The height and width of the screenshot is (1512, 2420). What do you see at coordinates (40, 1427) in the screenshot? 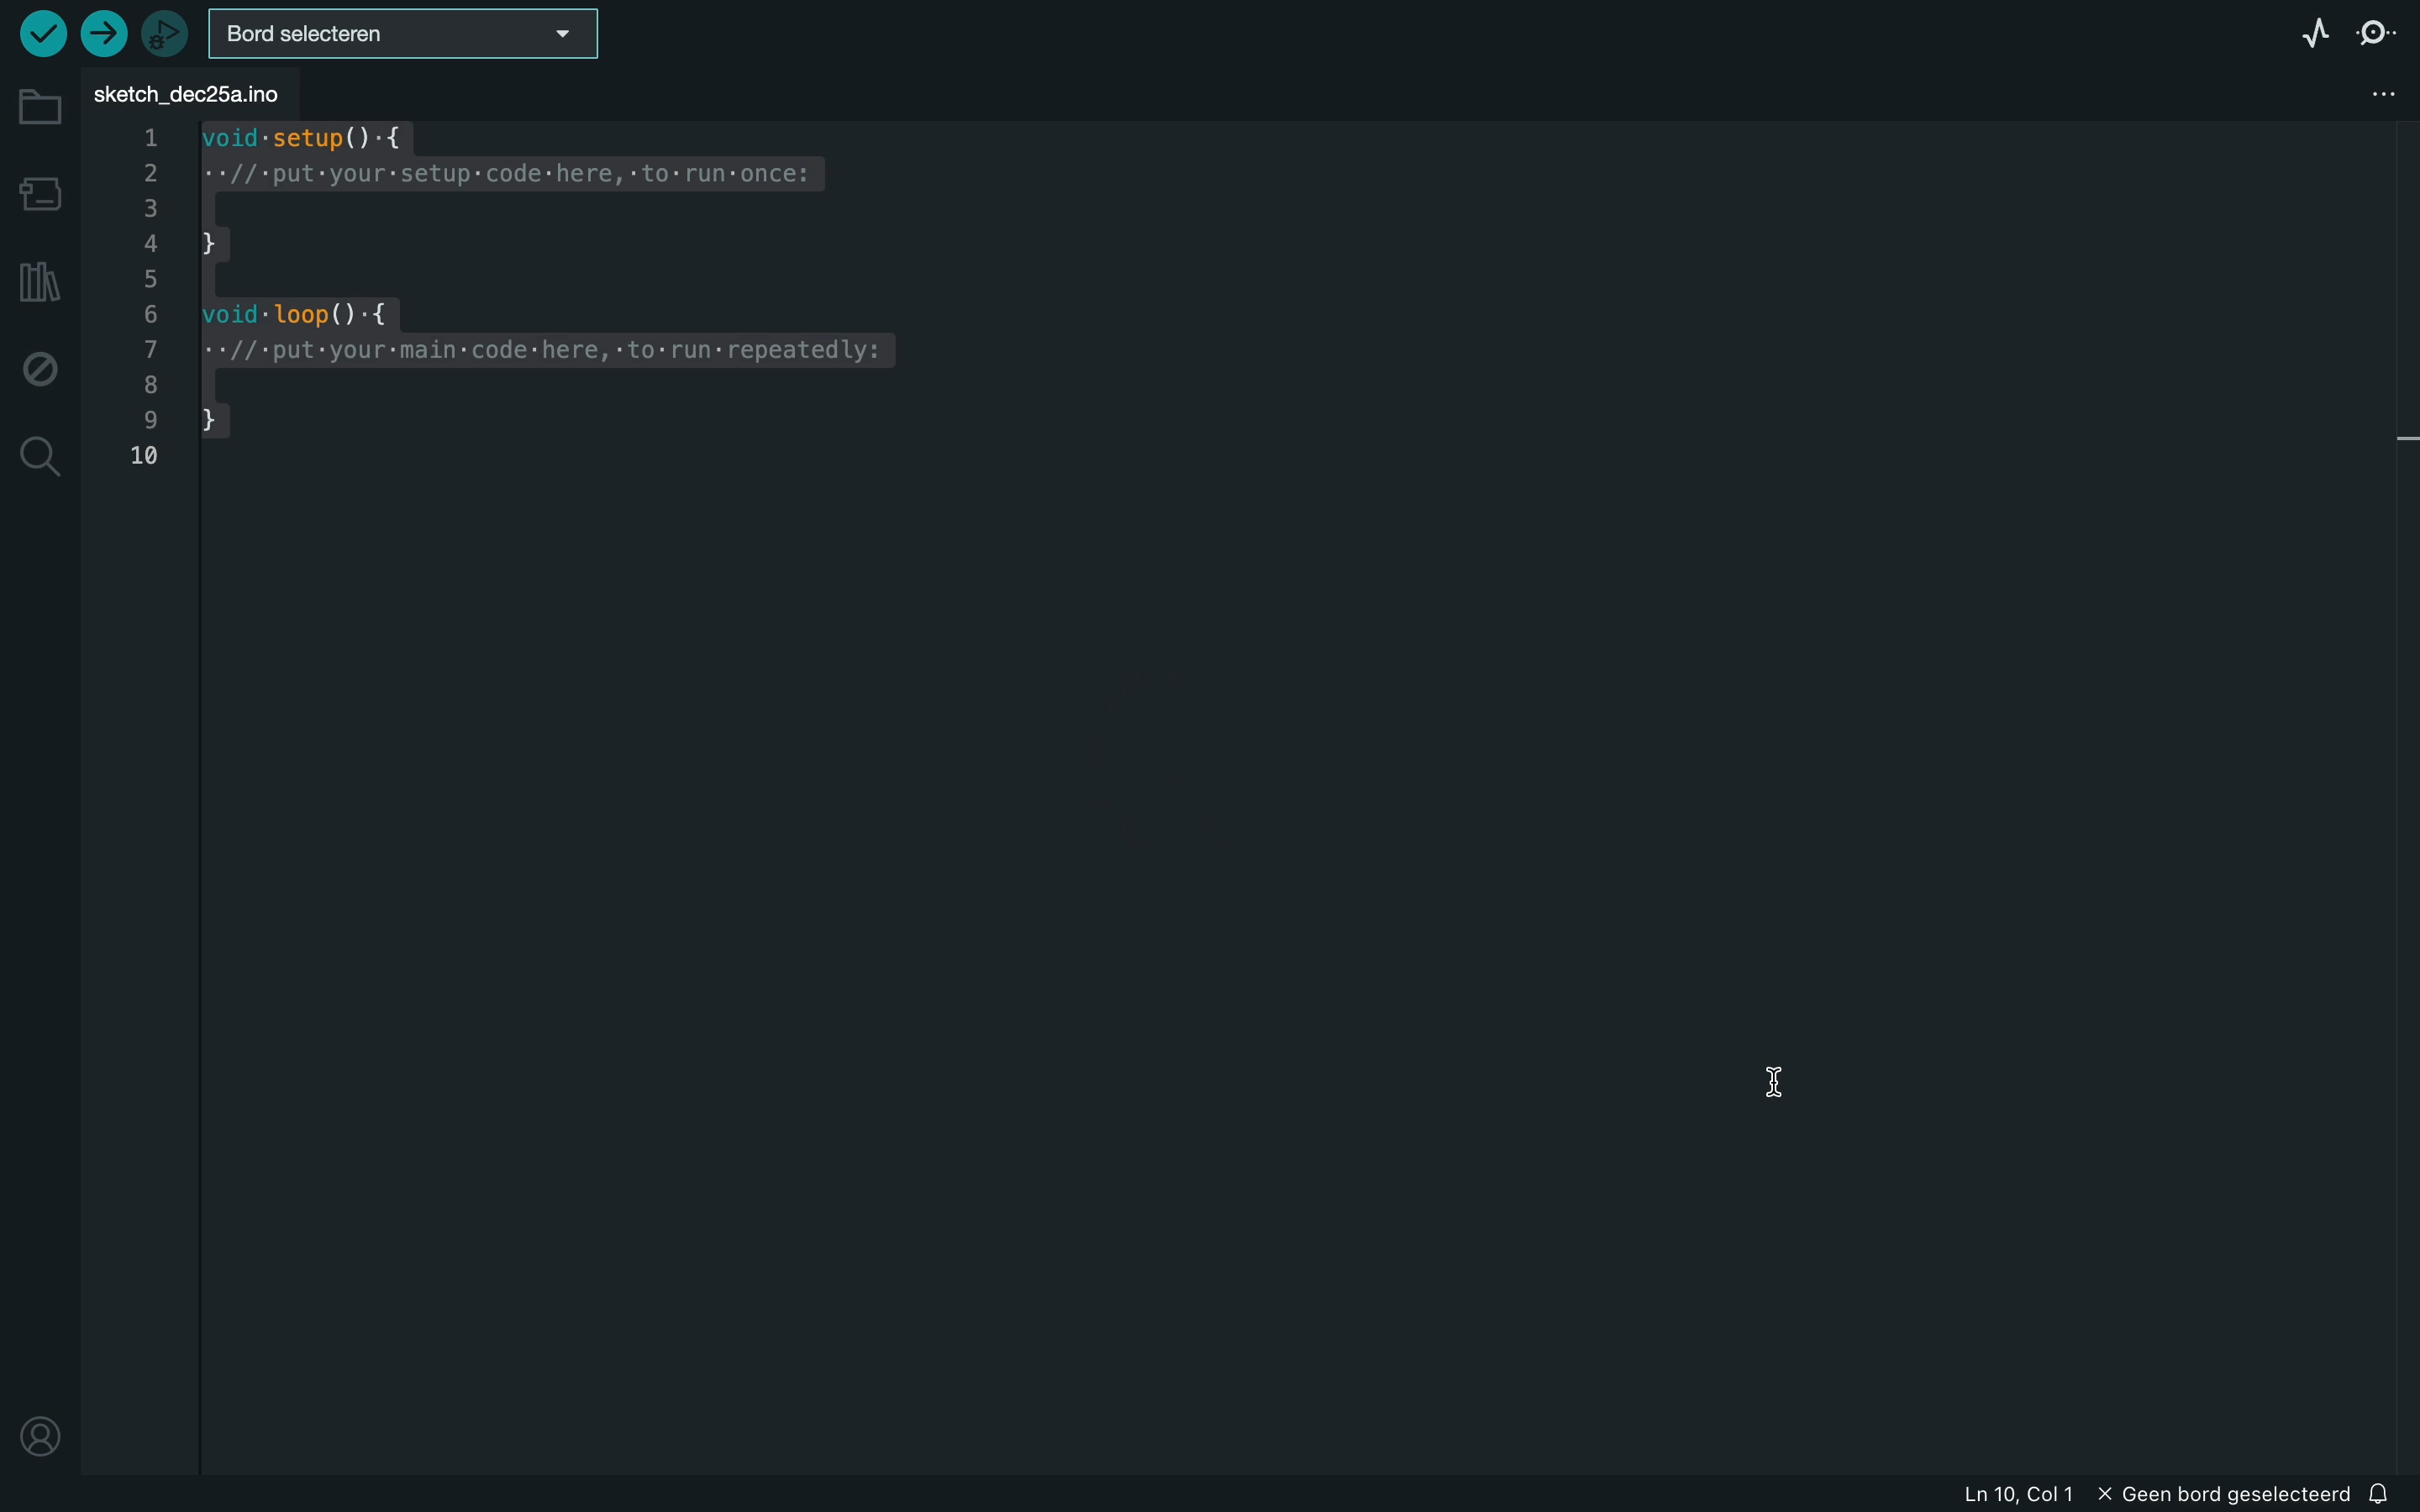
I see `profile` at bounding box center [40, 1427].